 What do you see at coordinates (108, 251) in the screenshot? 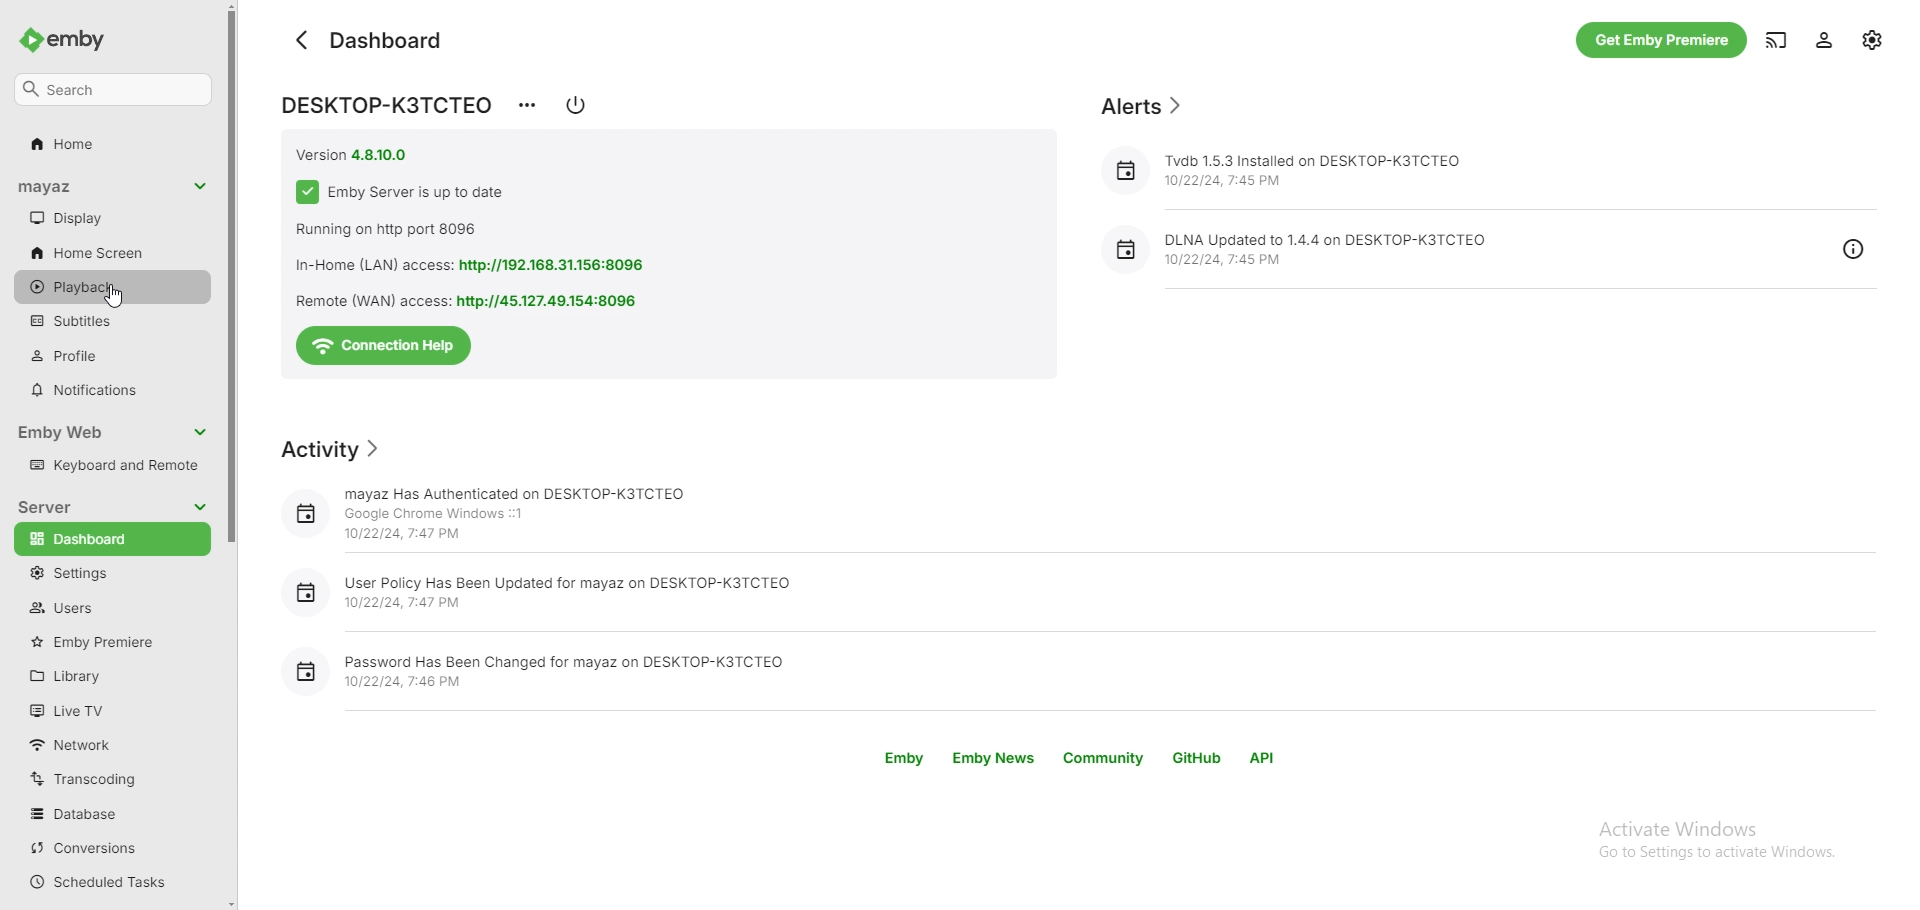
I see `home screen` at bounding box center [108, 251].